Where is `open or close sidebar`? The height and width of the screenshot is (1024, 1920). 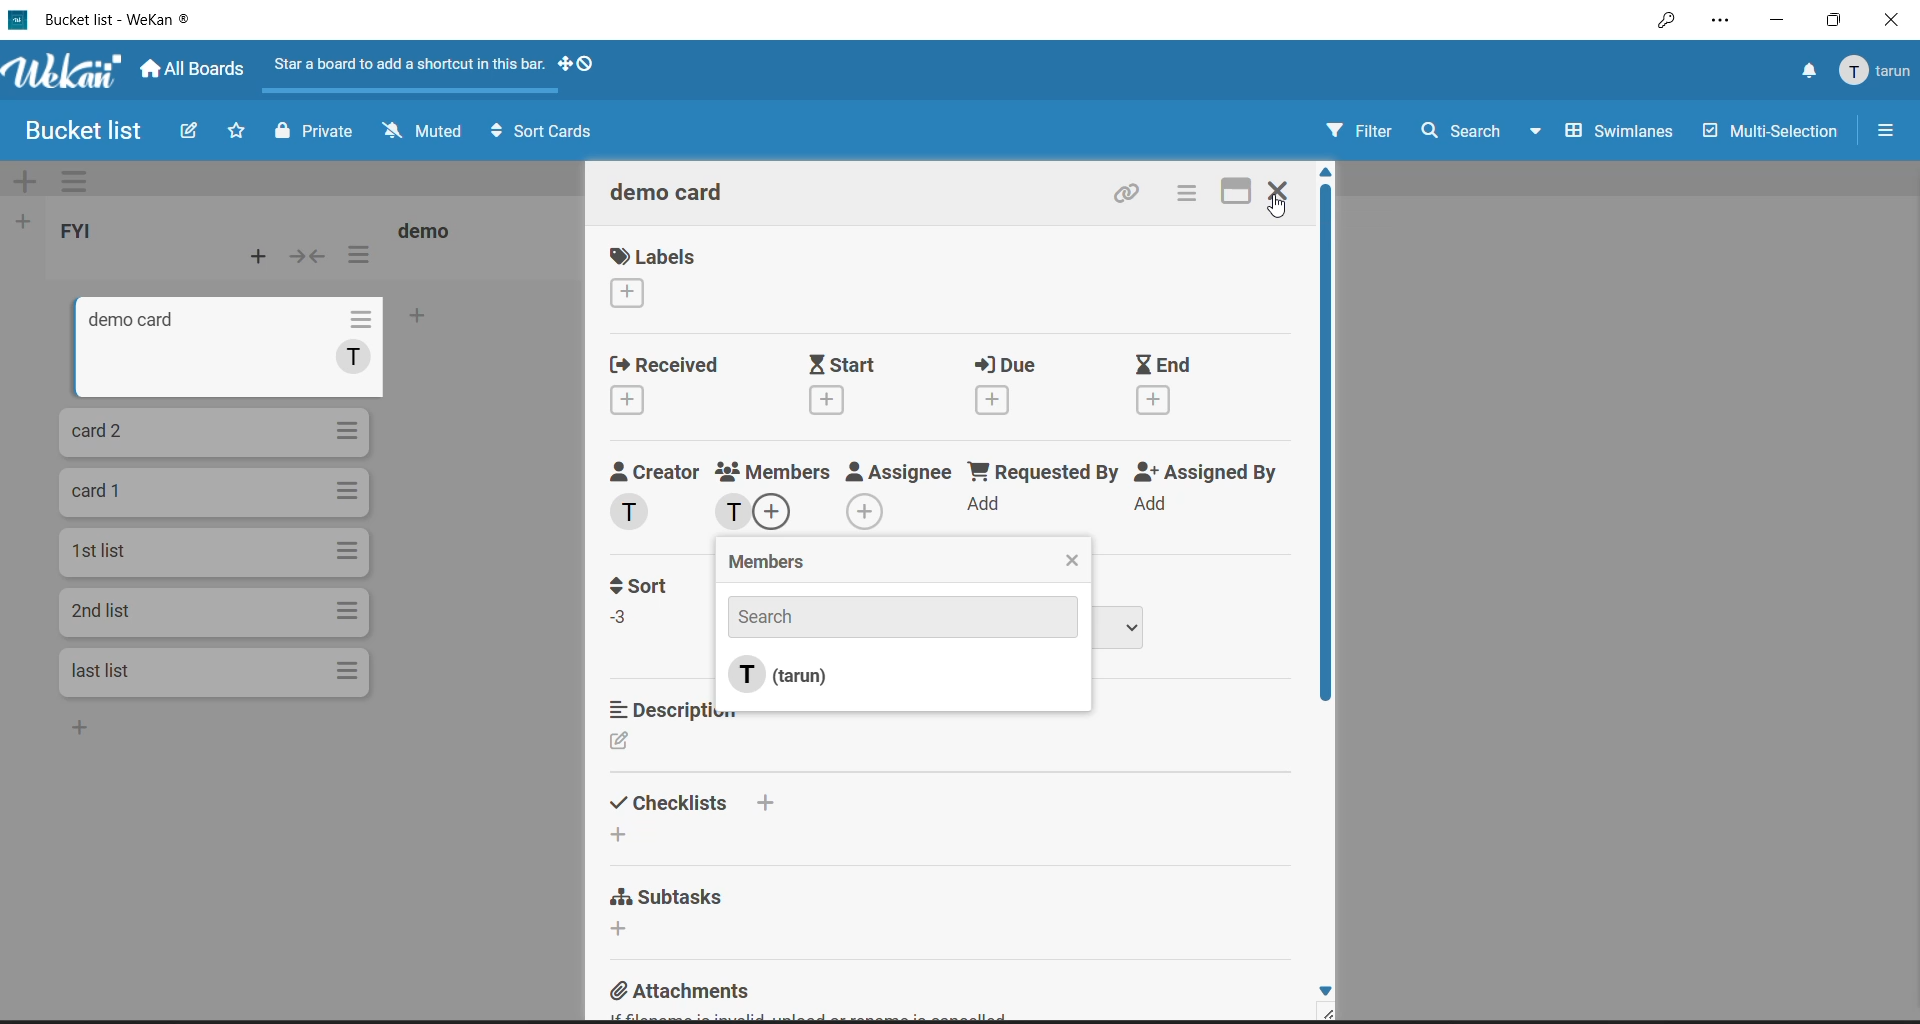
open or close sidebar is located at coordinates (1884, 129).